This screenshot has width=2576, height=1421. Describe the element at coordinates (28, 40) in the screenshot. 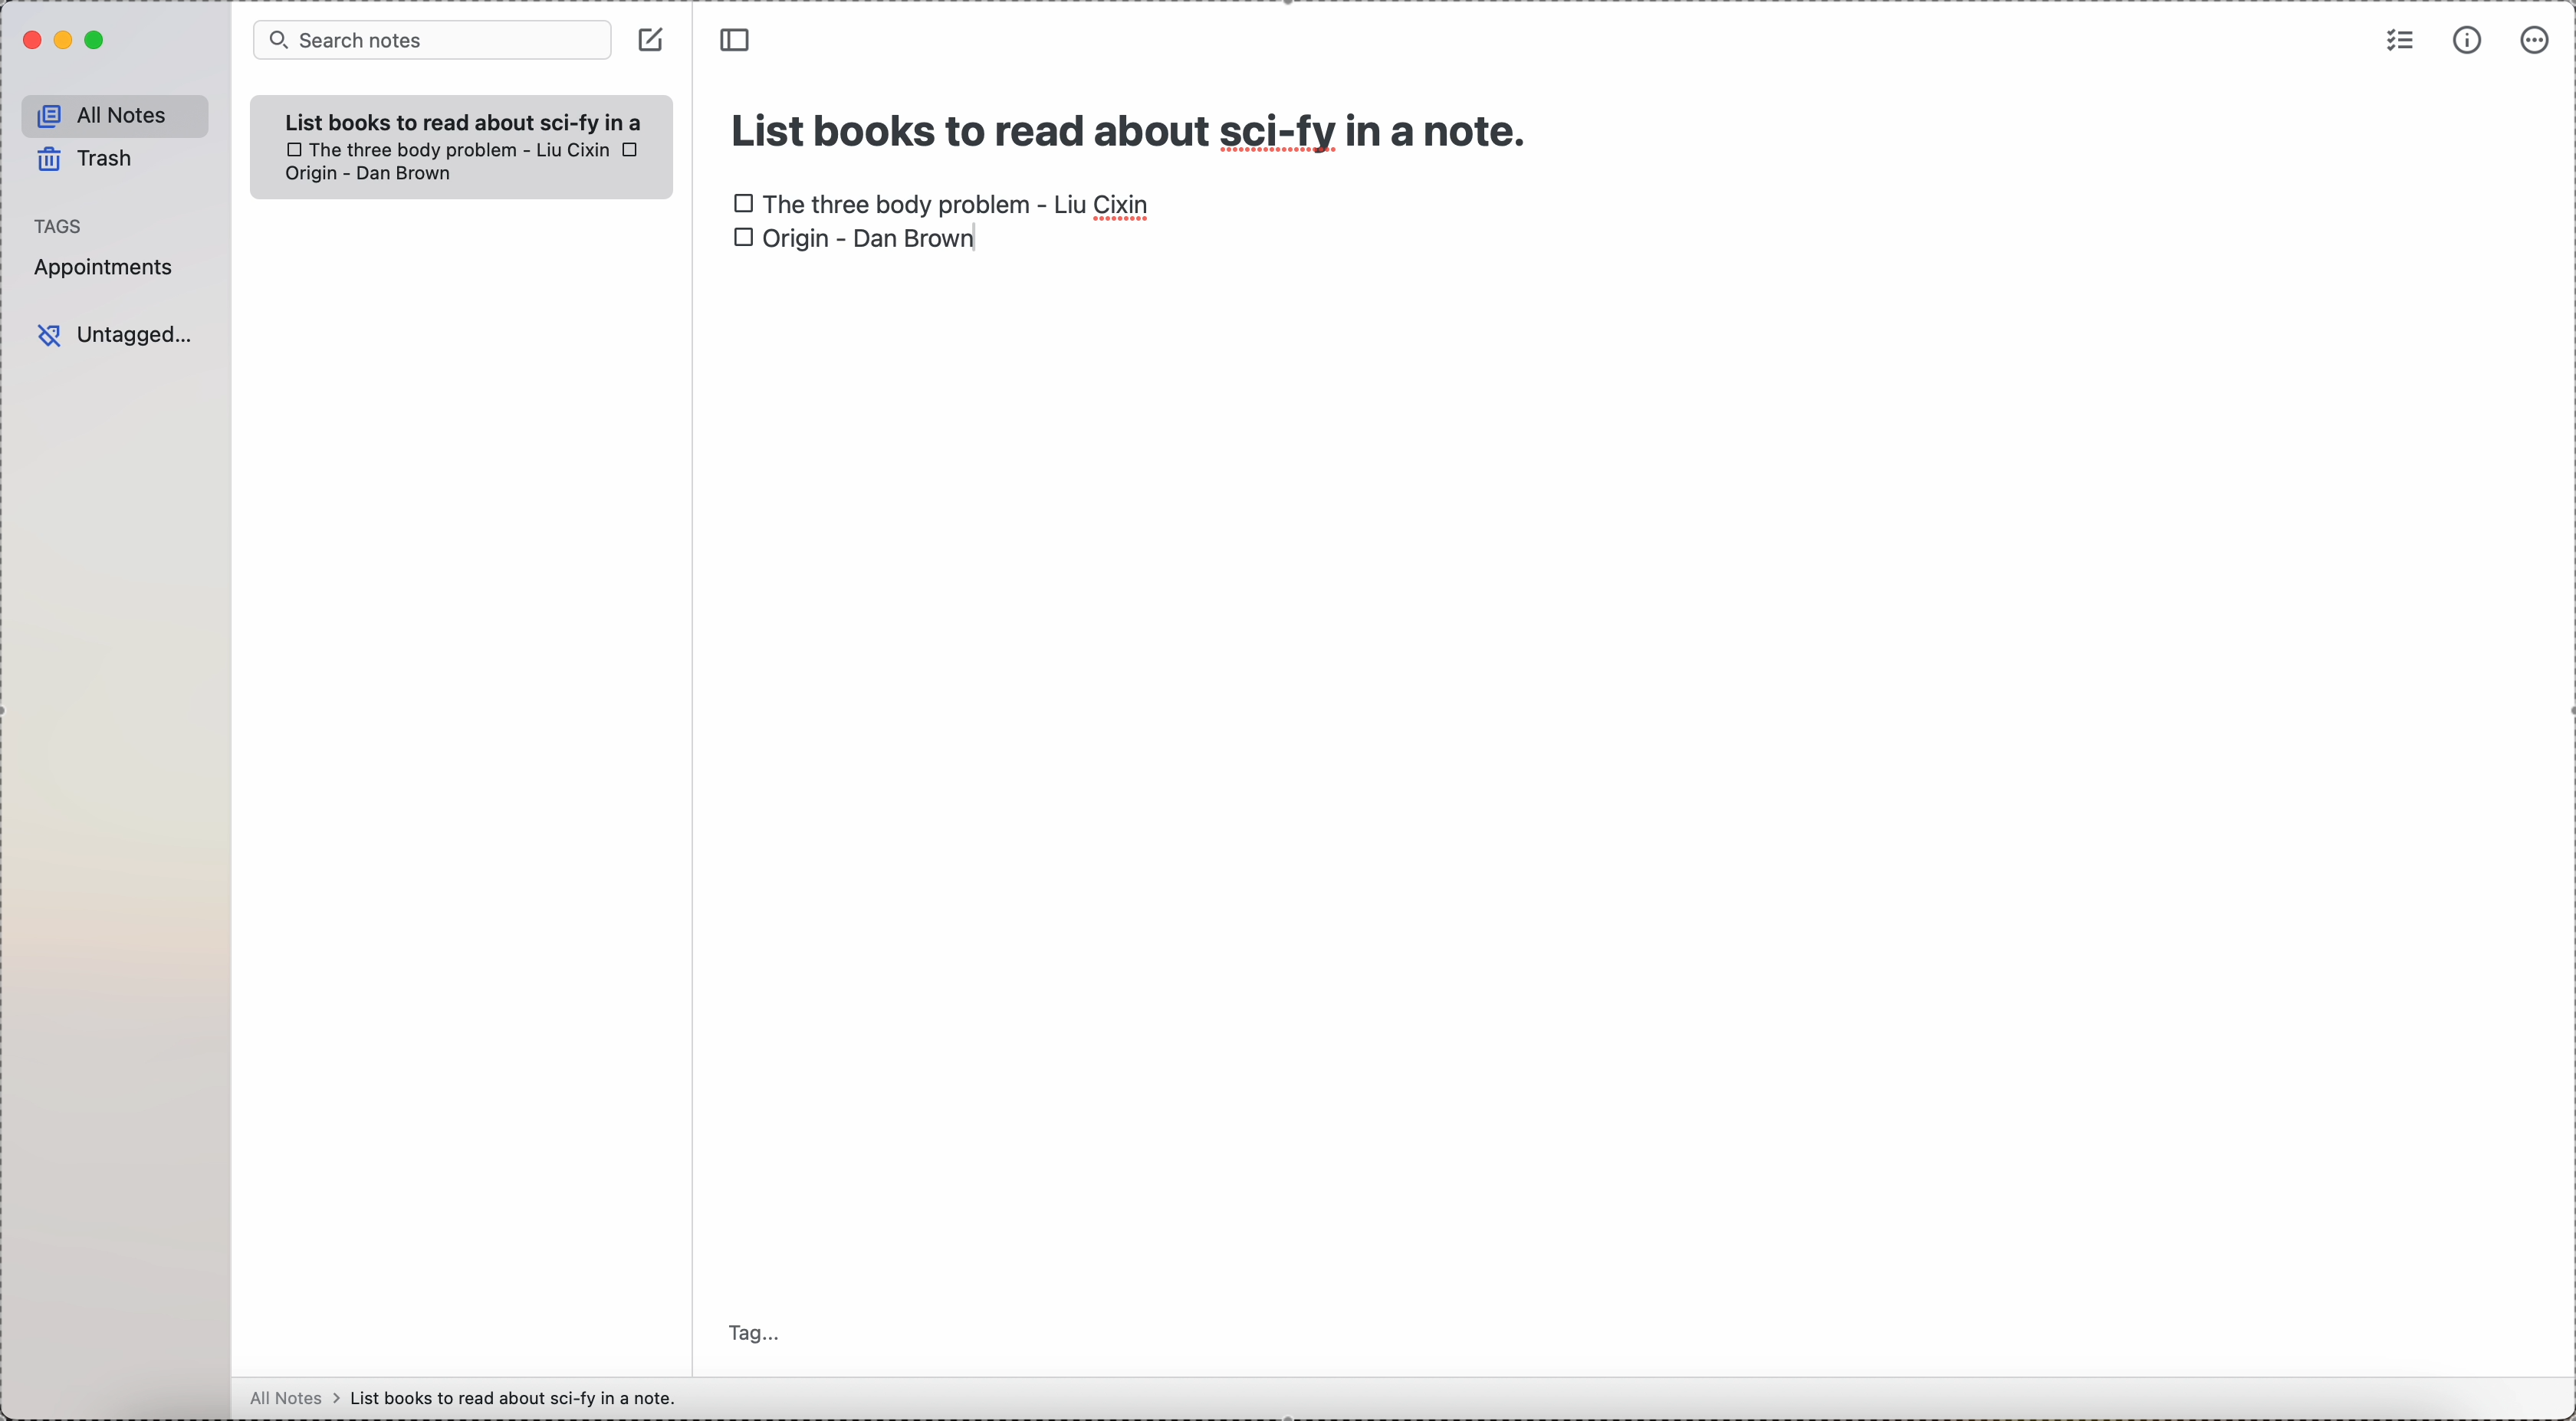

I see `close Simplenote` at that location.